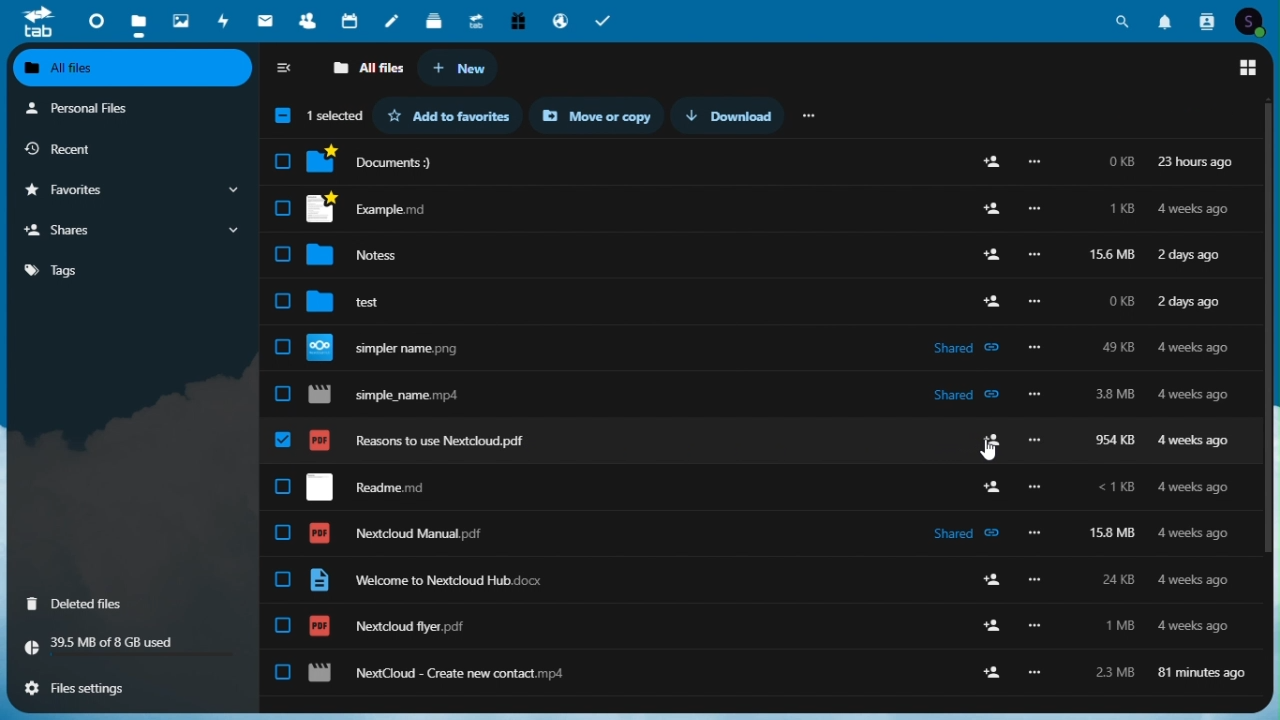 Image resolution: width=1280 pixels, height=720 pixels. I want to click on shared, so click(963, 531).